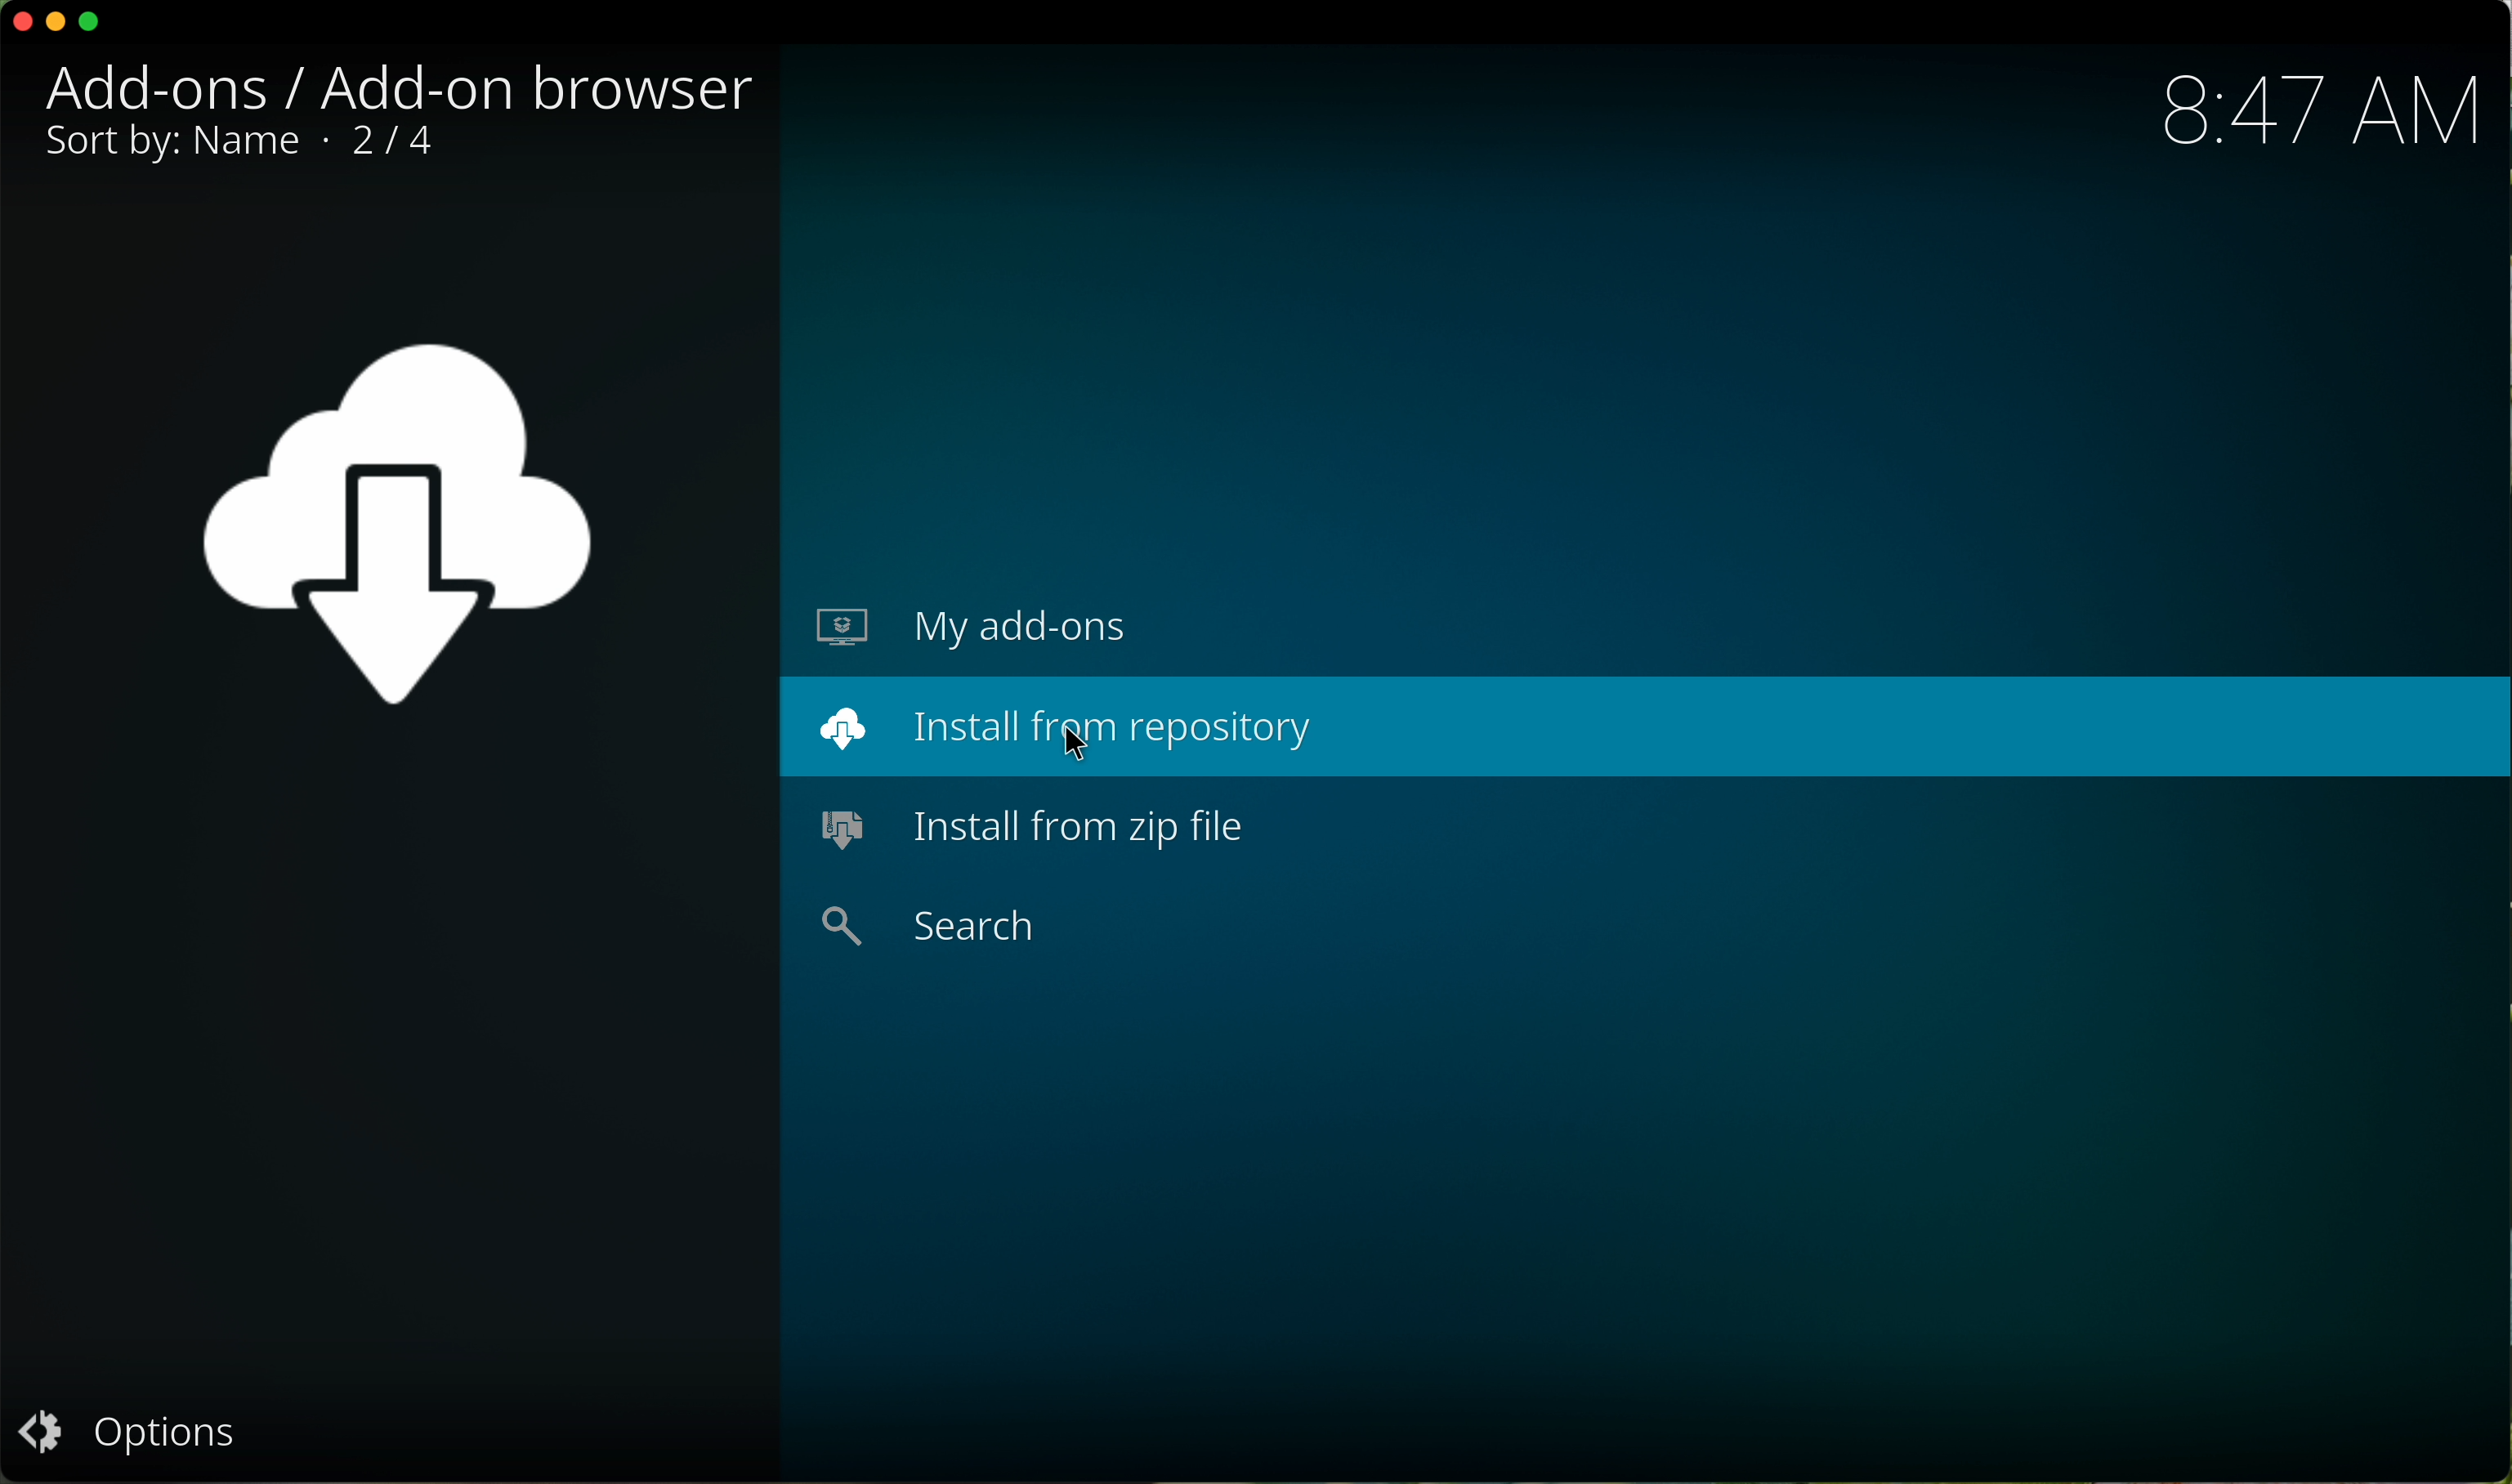 The image size is (2512, 1484). Describe the element at coordinates (395, 89) in the screenshot. I see `Add-ons / Add-on browser` at that location.